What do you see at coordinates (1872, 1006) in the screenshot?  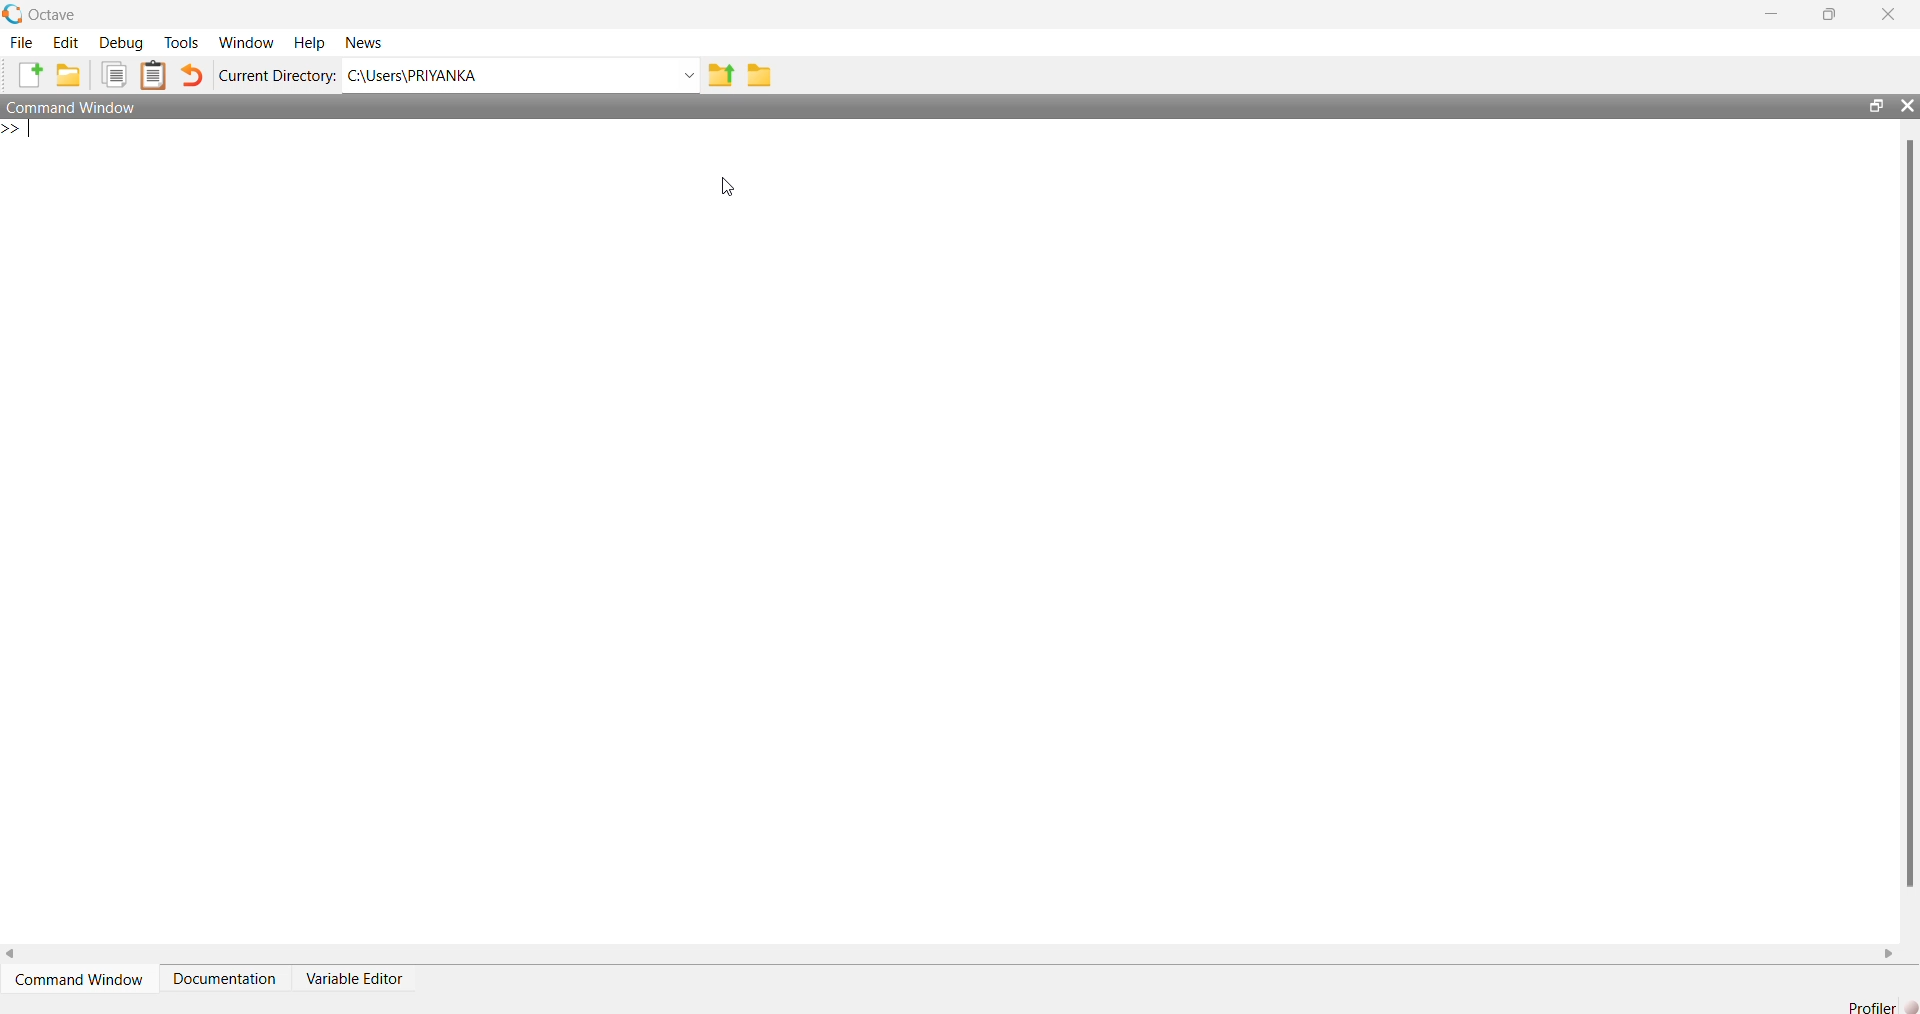 I see `Profiler` at bounding box center [1872, 1006].